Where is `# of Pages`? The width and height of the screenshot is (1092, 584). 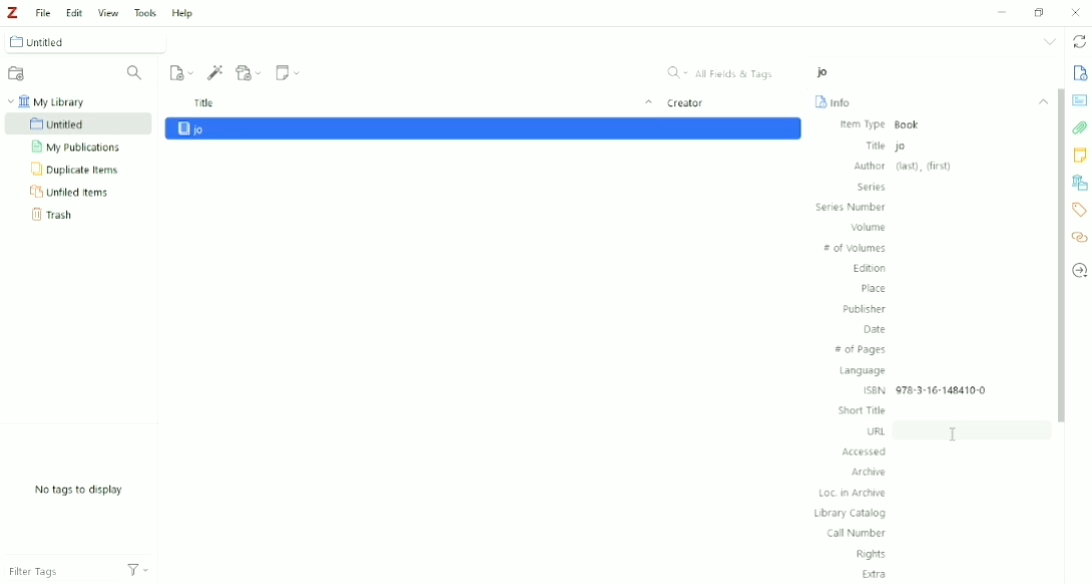 # of Pages is located at coordinates (861, 349).